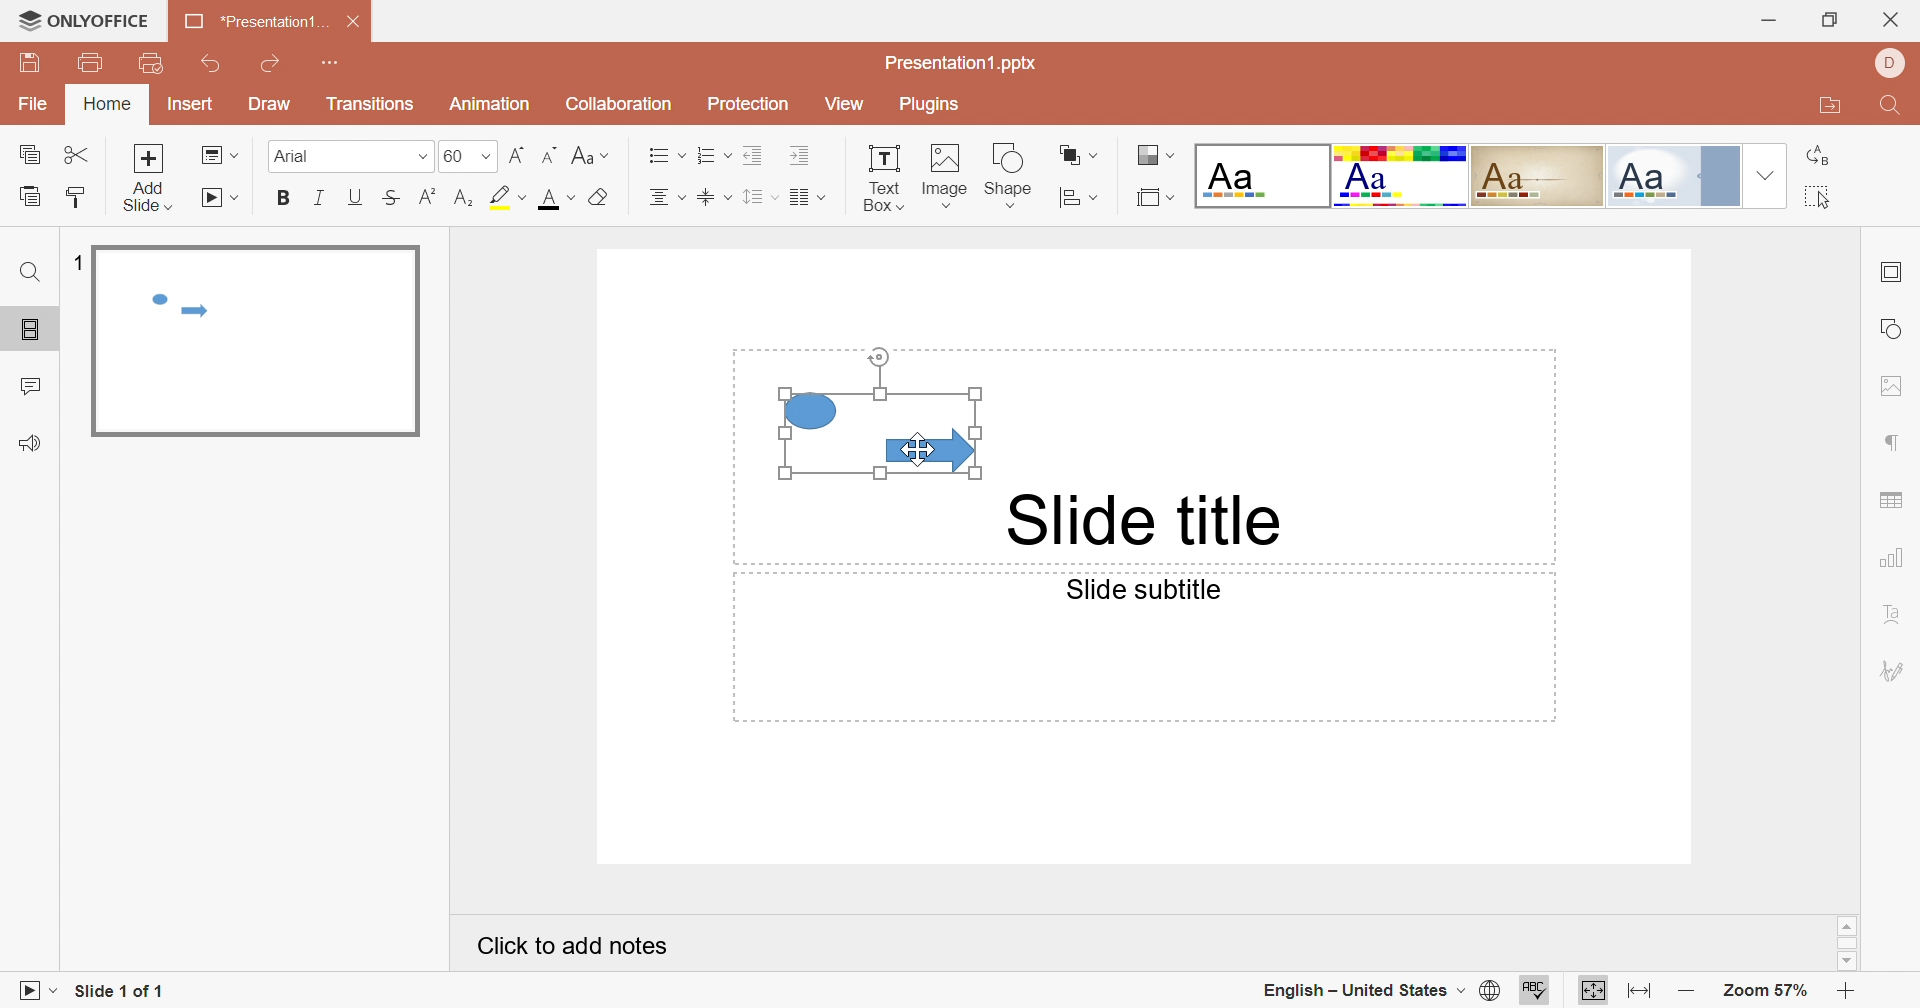 The width and height of the screenshot is (1920, 1008). I want to click on Insert columns, so click(807, 202).